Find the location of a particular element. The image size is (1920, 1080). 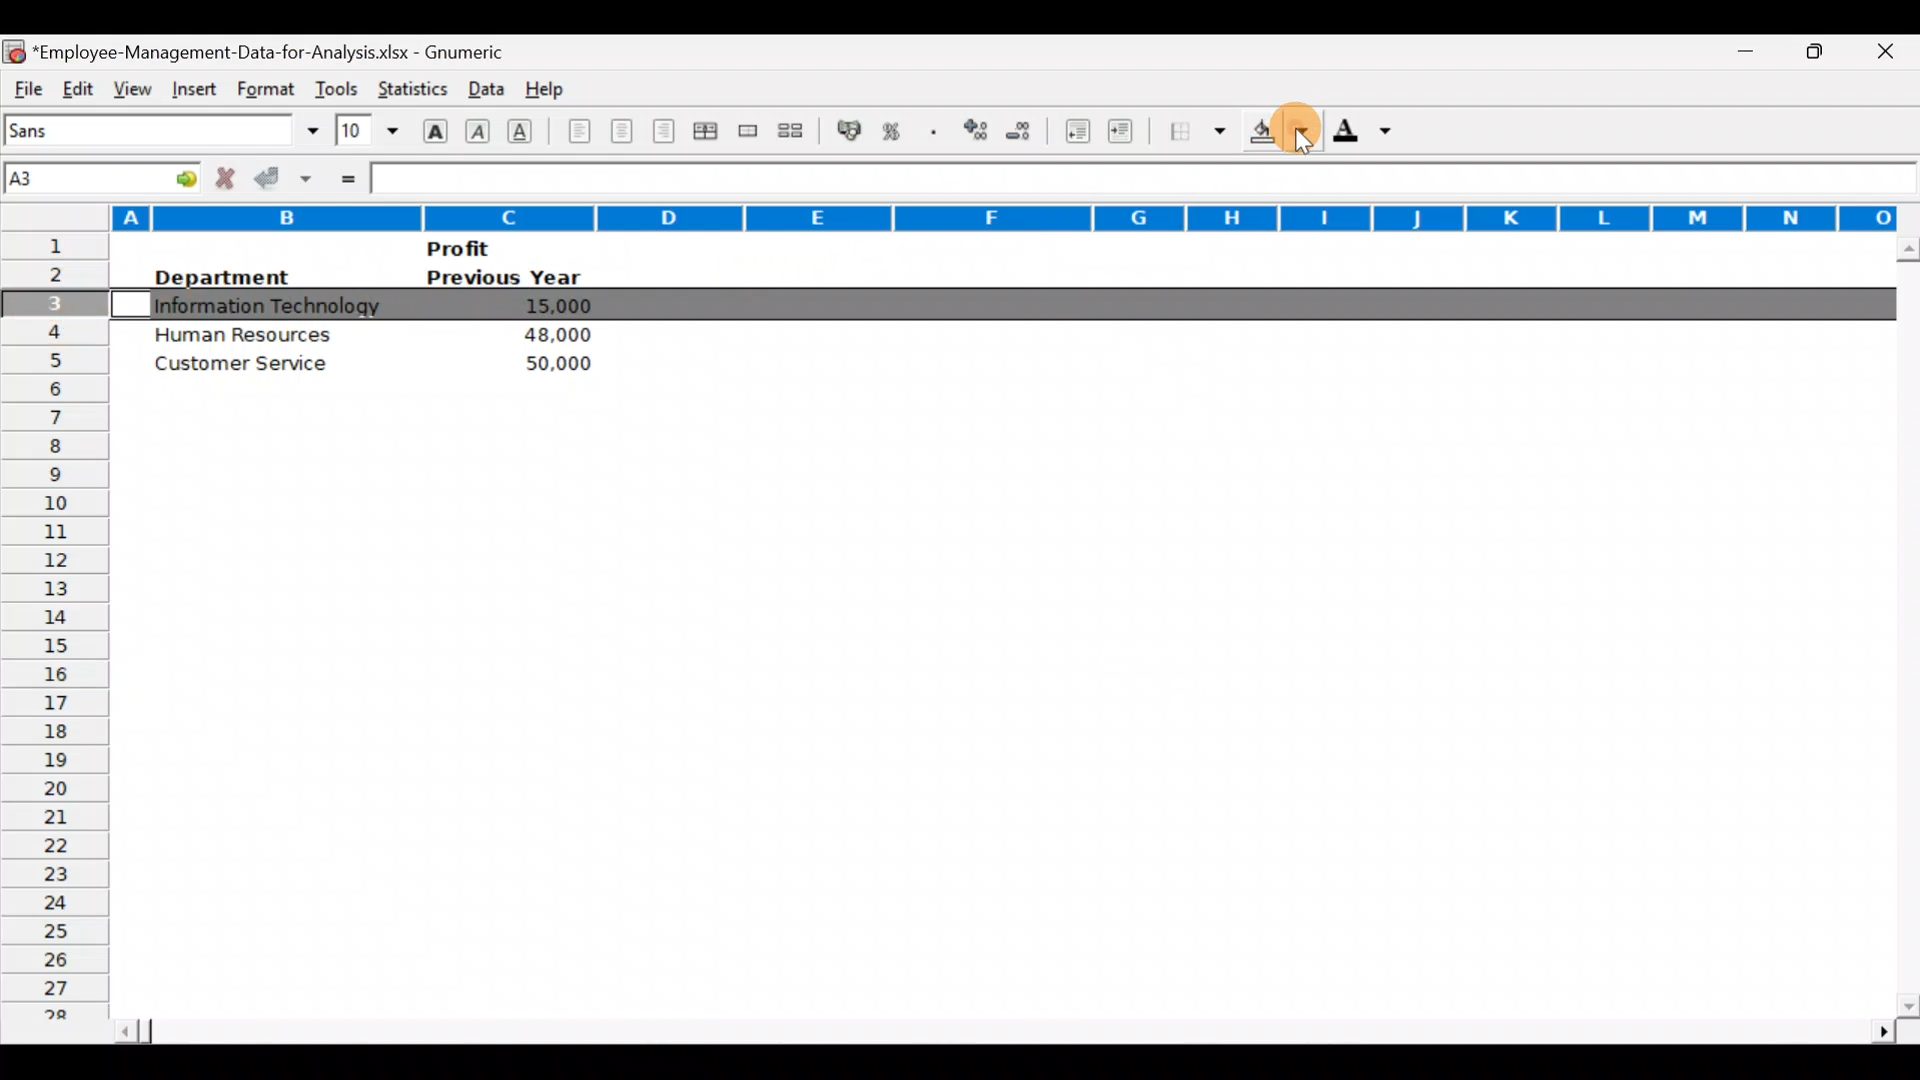

View is located at coordinates (128, 86).